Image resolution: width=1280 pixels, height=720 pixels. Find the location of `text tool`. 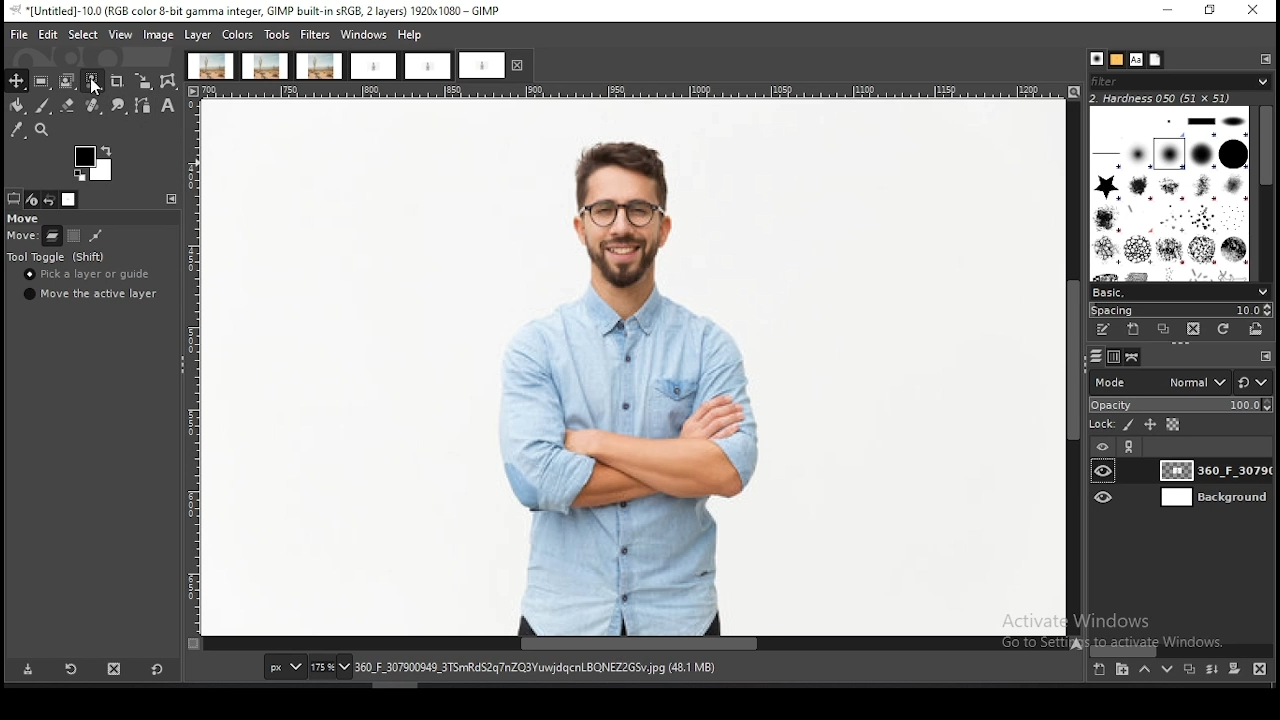

text tool is located at coordinates (168, 106).